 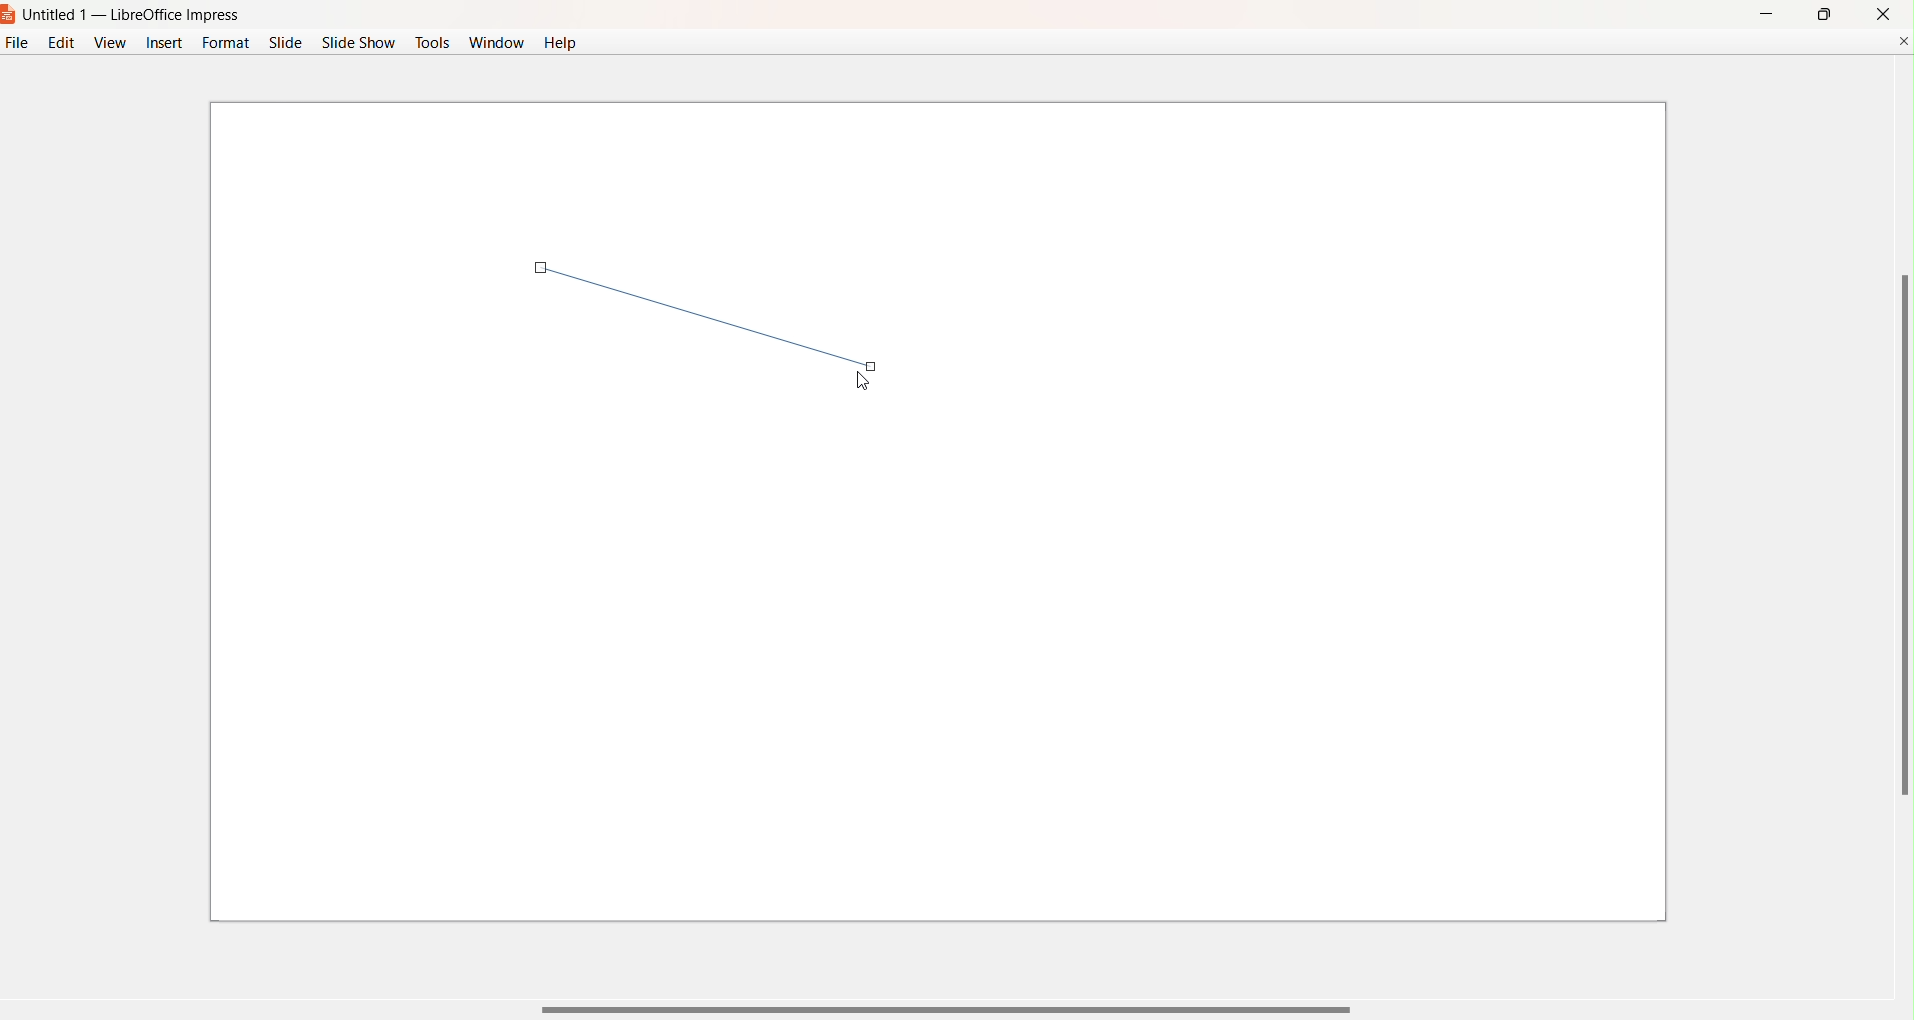 What do you see at coordinates (545, 267) in the screenshot?
I see `first point` at bounding box center [545, 267].